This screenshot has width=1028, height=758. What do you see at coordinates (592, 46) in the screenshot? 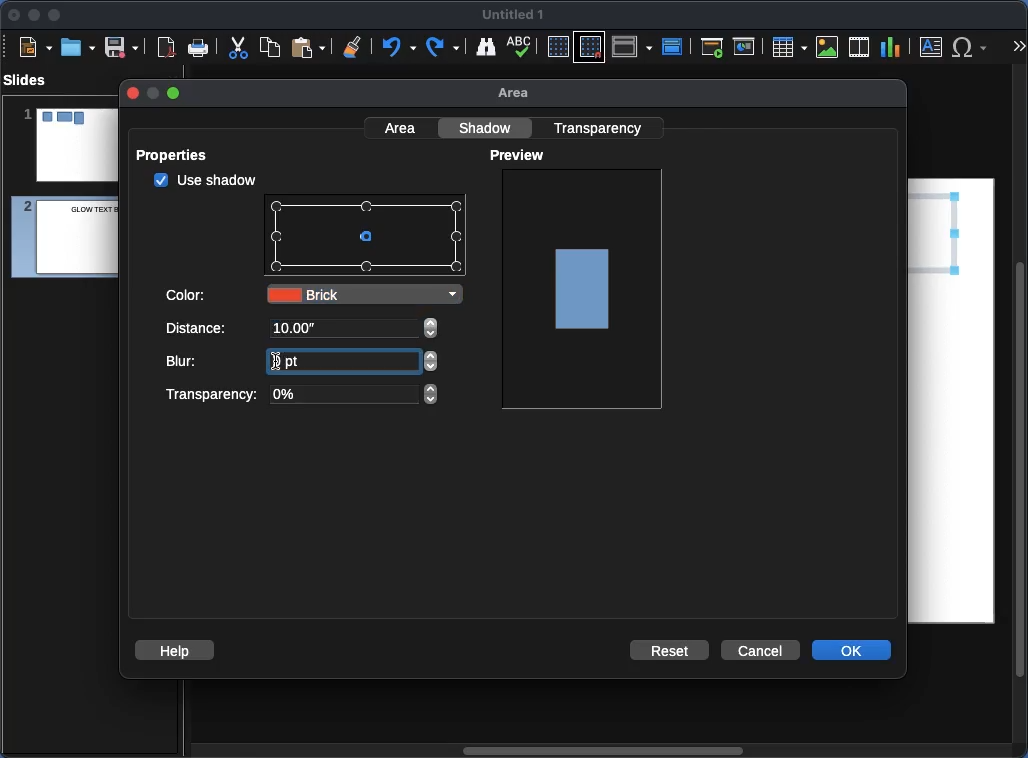
I see `Snap to grid` at bounding box center [592, 46].